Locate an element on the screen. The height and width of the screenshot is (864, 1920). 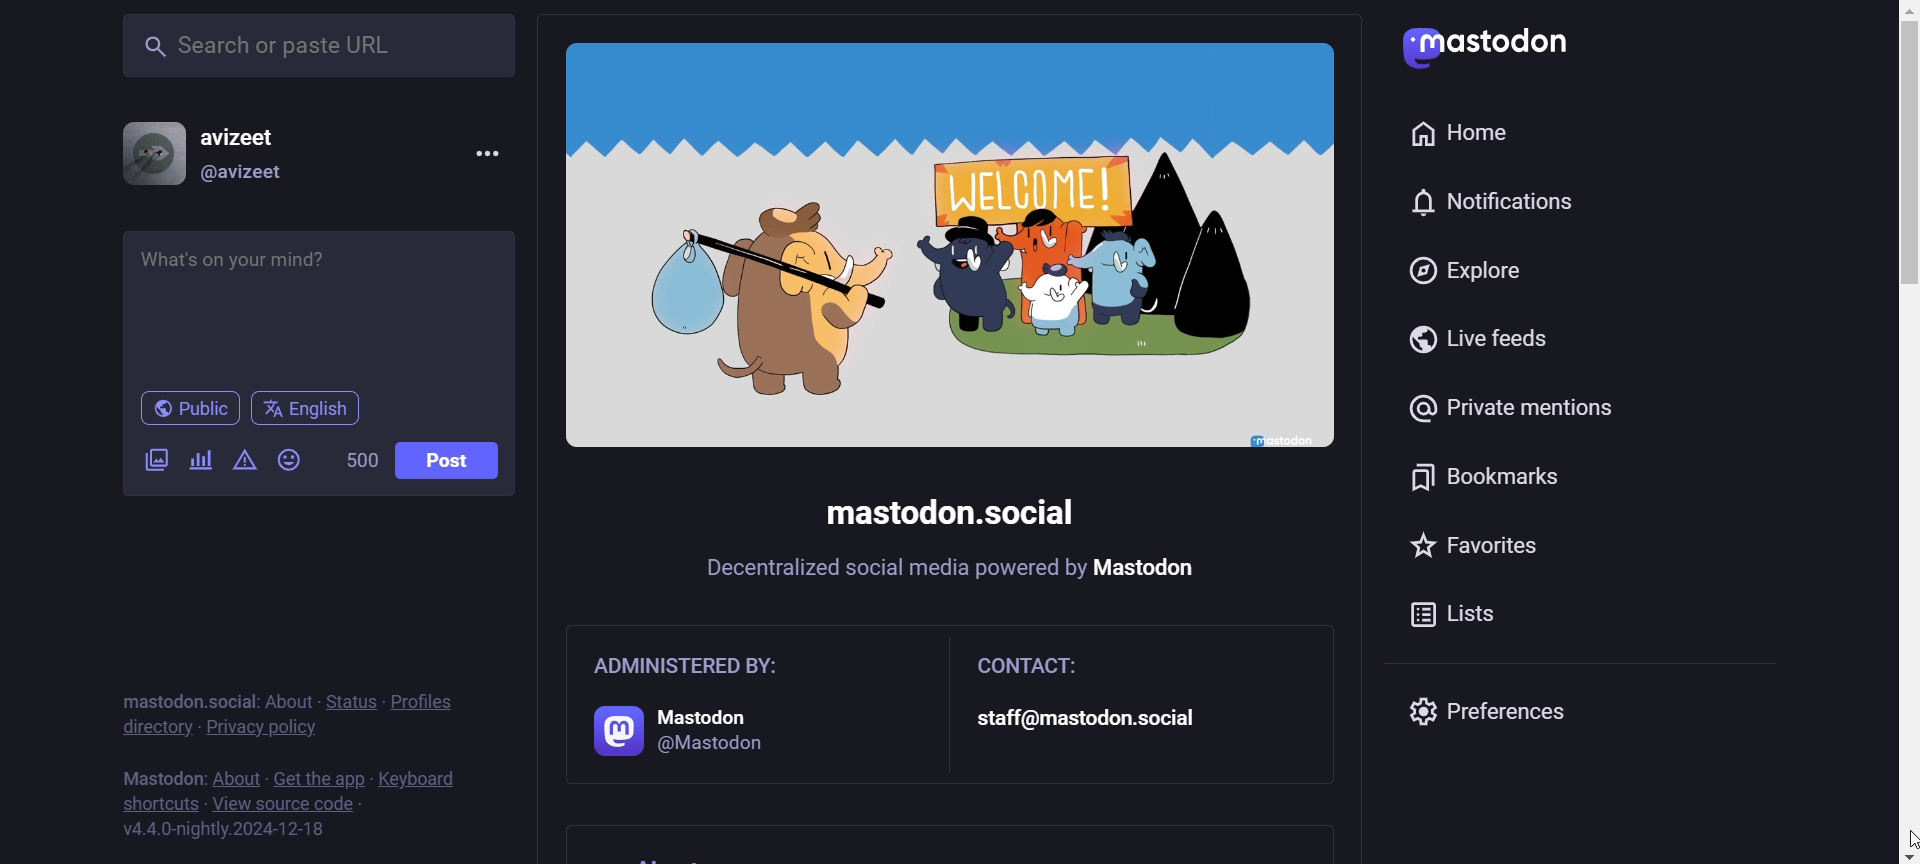
favorites is located at coordinates (1479, 546).